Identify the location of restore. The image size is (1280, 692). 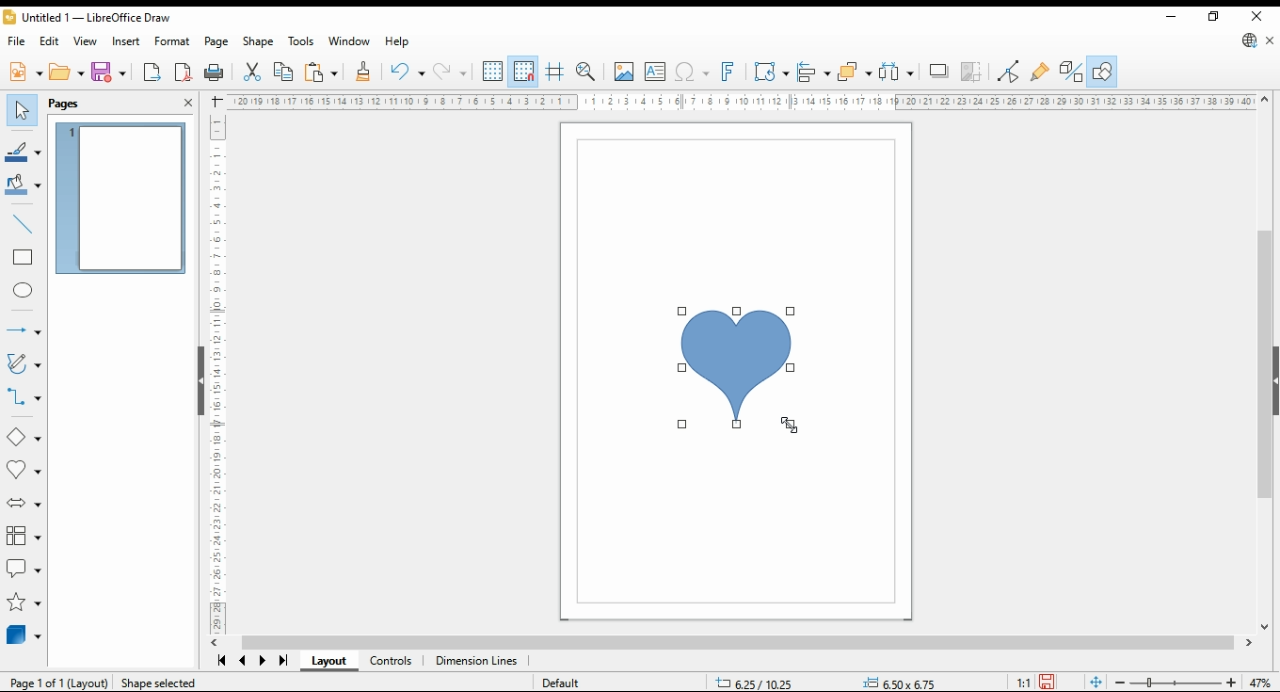
(1213, 17).